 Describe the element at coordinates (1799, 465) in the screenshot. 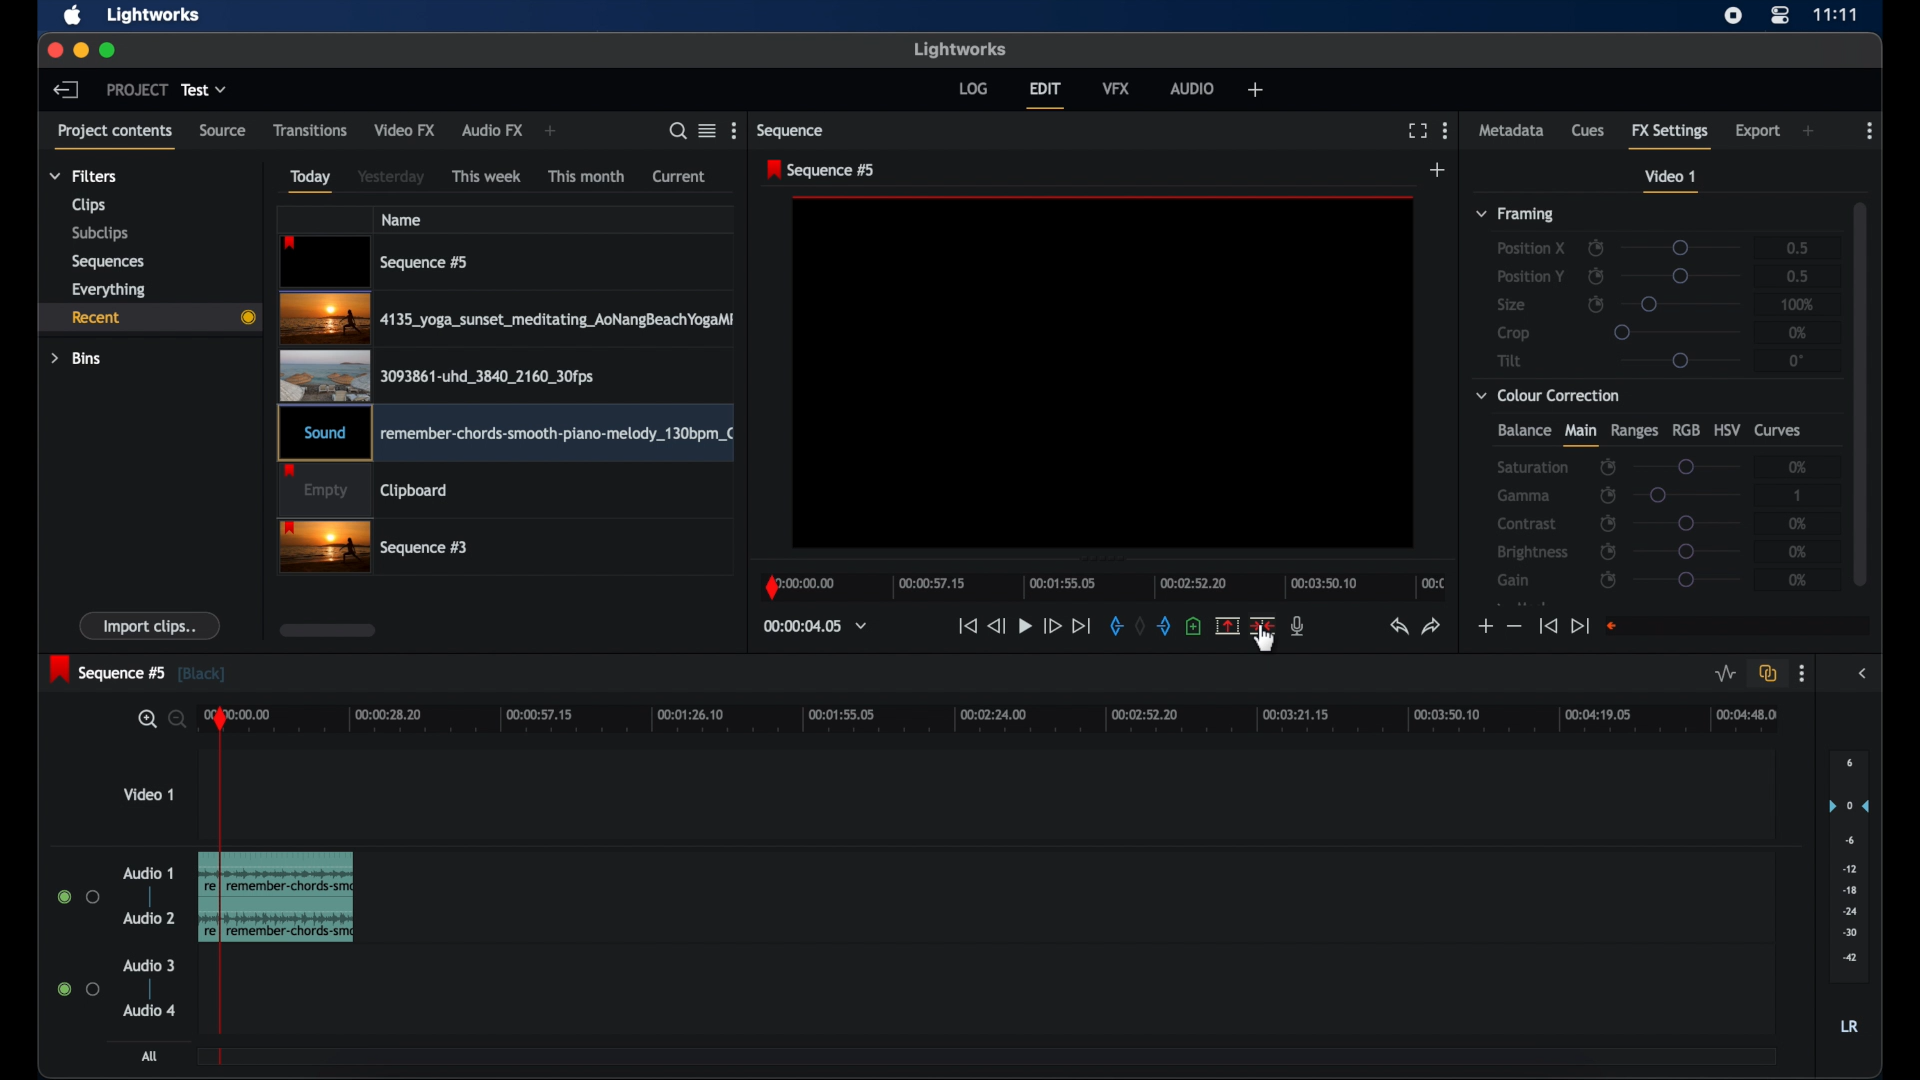

I see `0%` at that location.